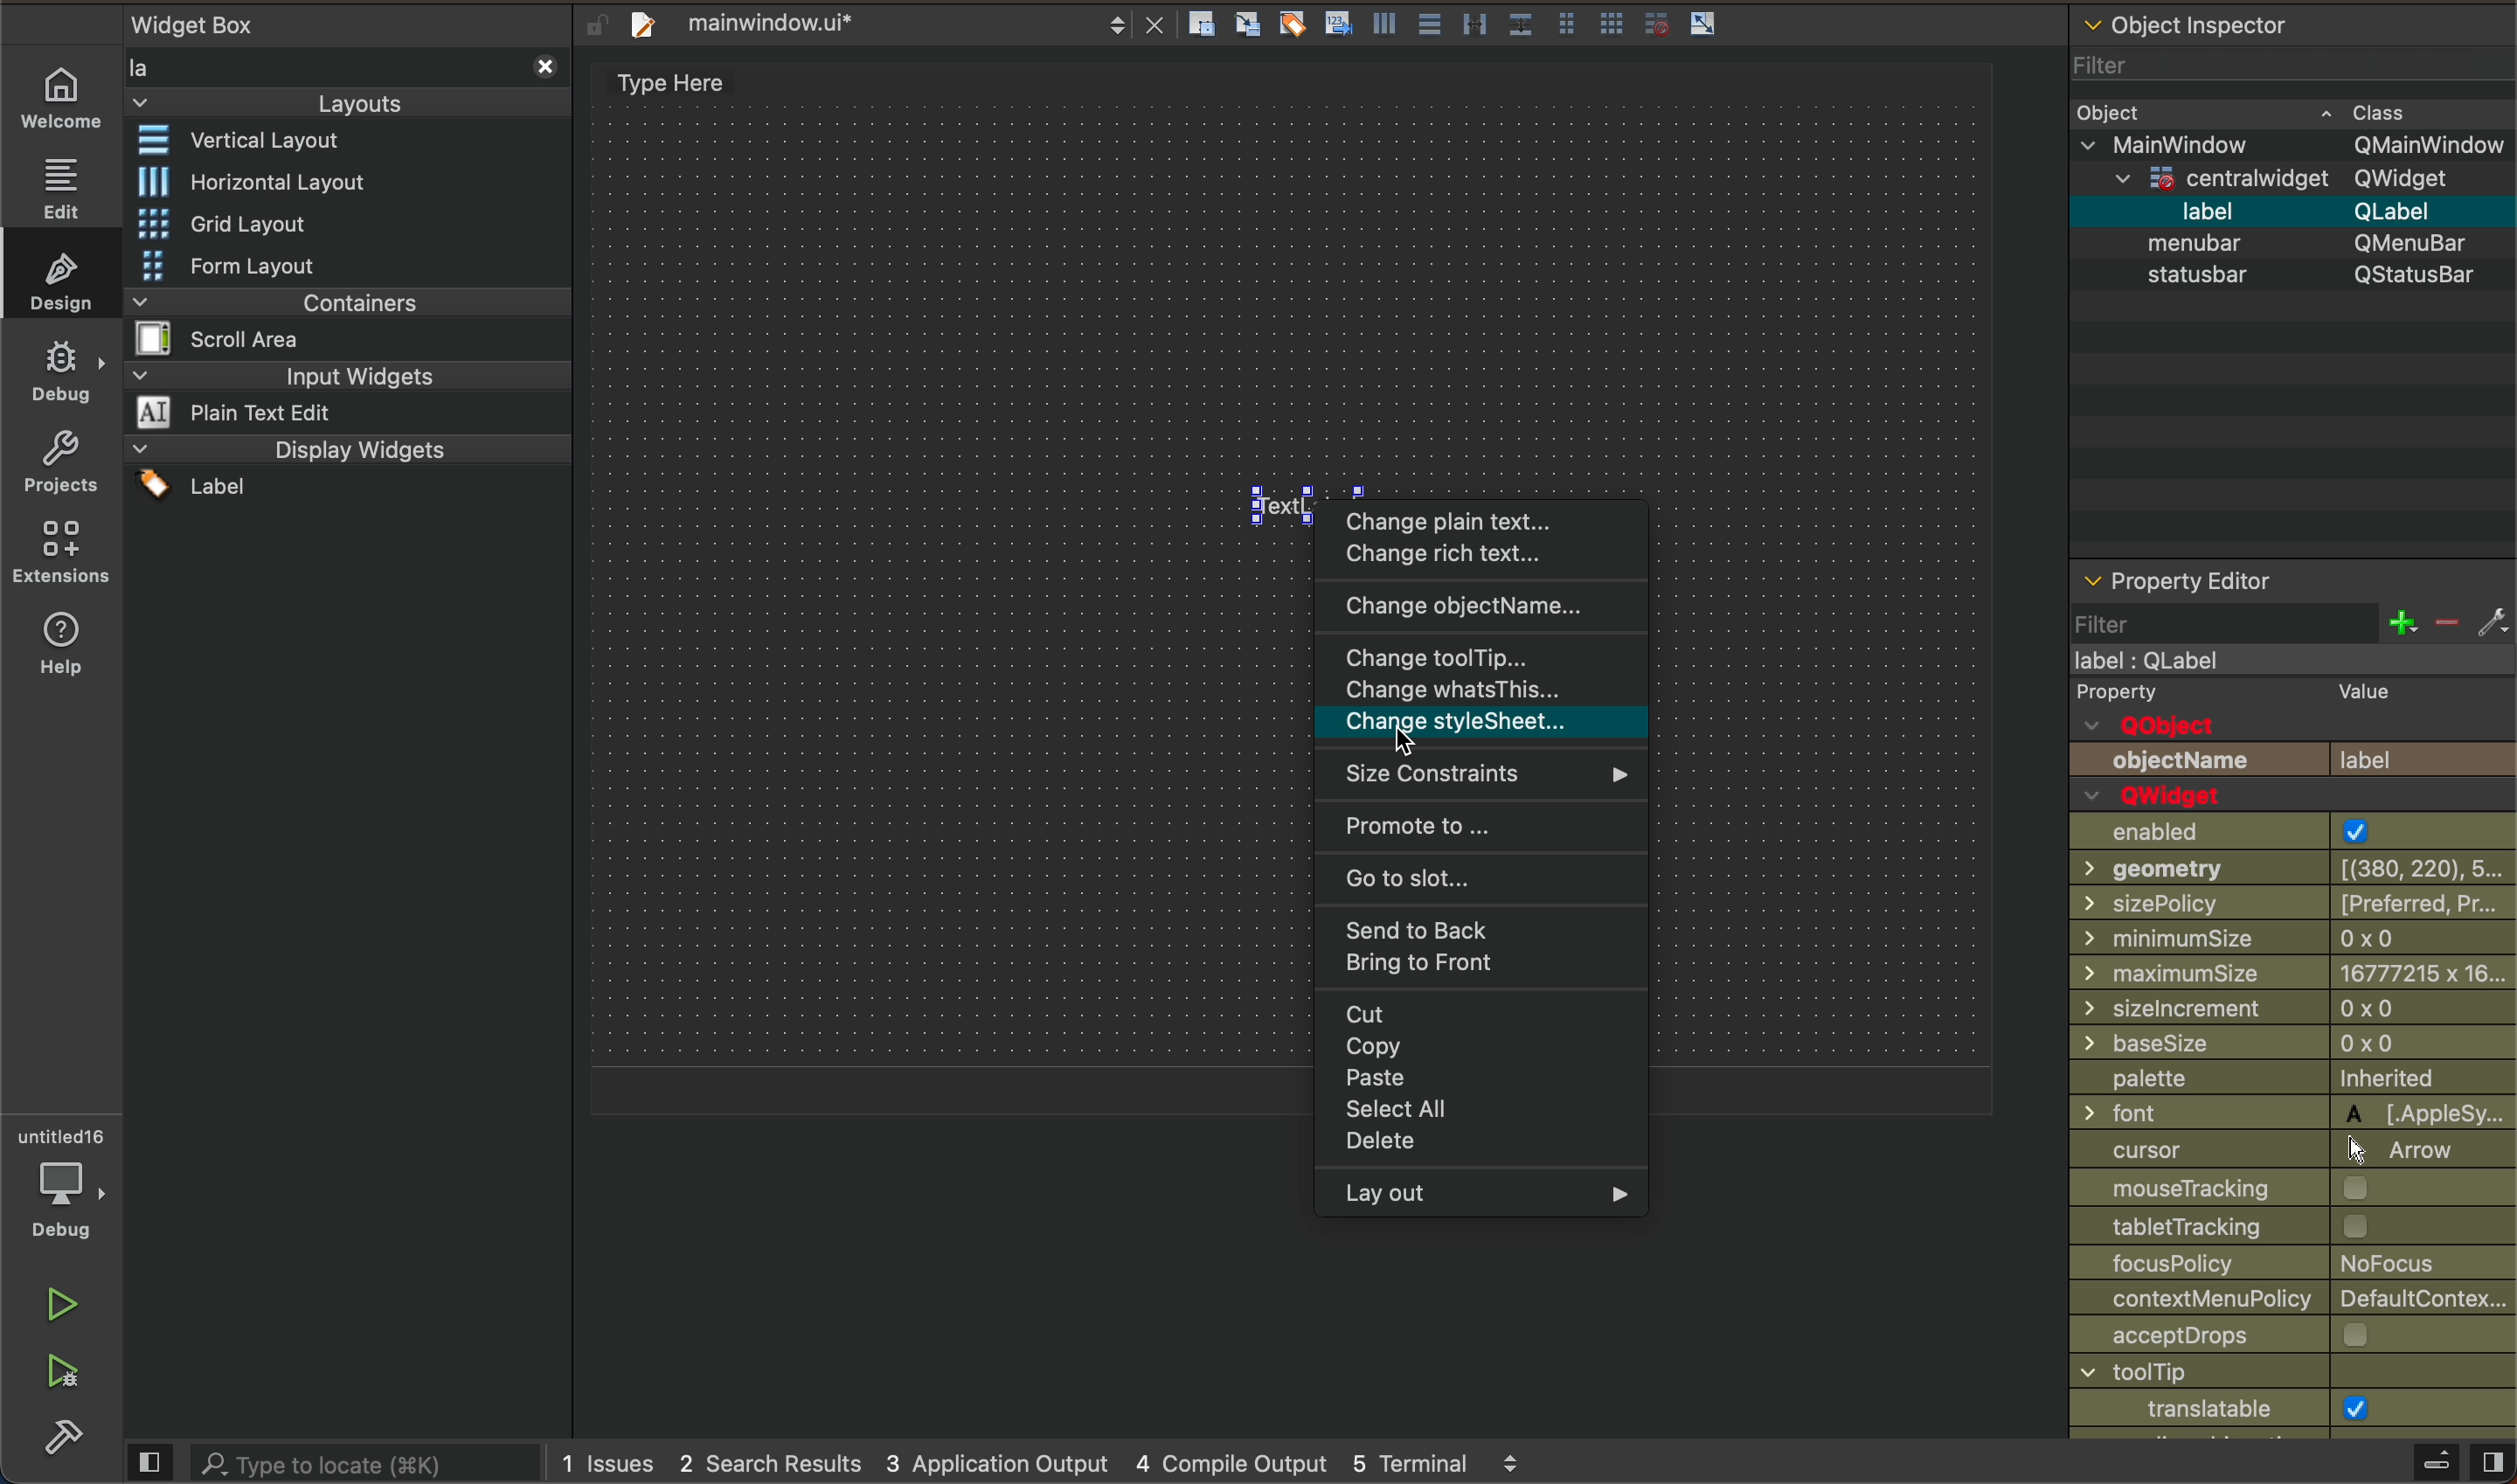  Describe the element at coordinates (995, 1464) in the screenshot. I see `application output` at that location.